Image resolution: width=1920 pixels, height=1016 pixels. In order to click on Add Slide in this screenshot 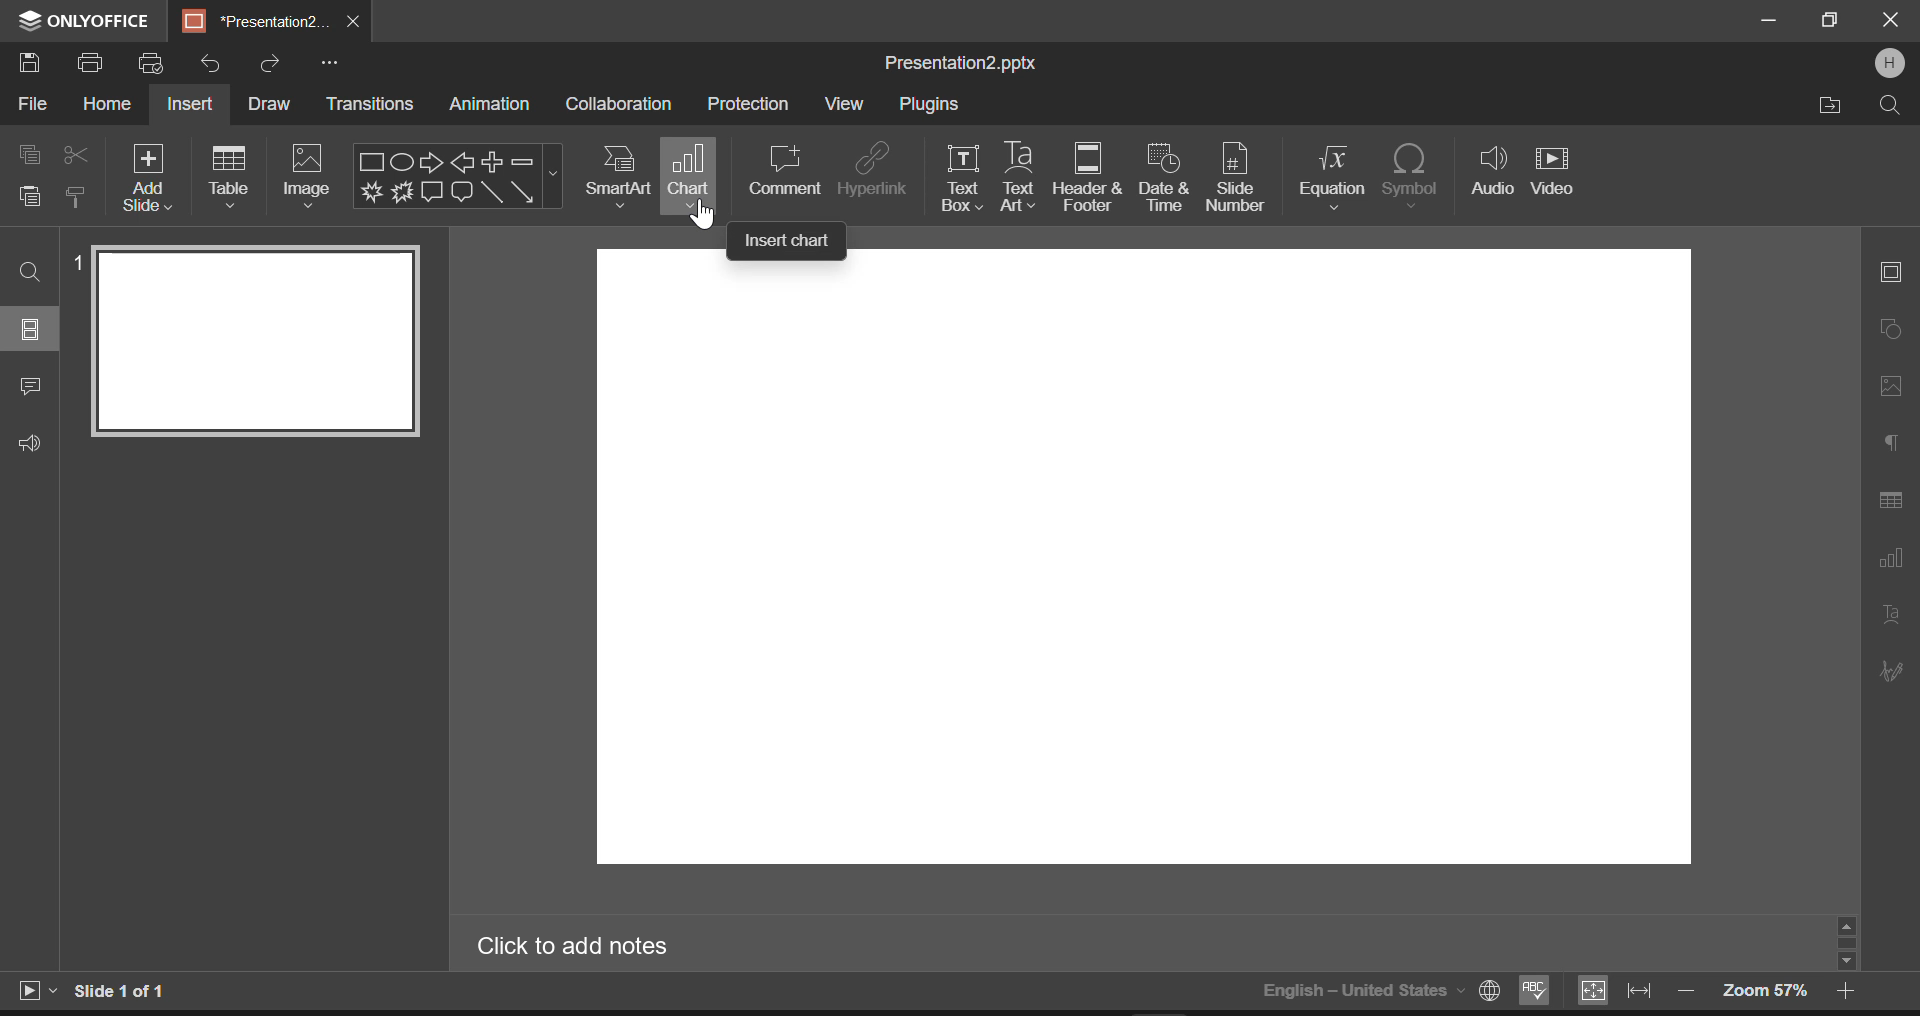, I will do `click(148, 176)`.